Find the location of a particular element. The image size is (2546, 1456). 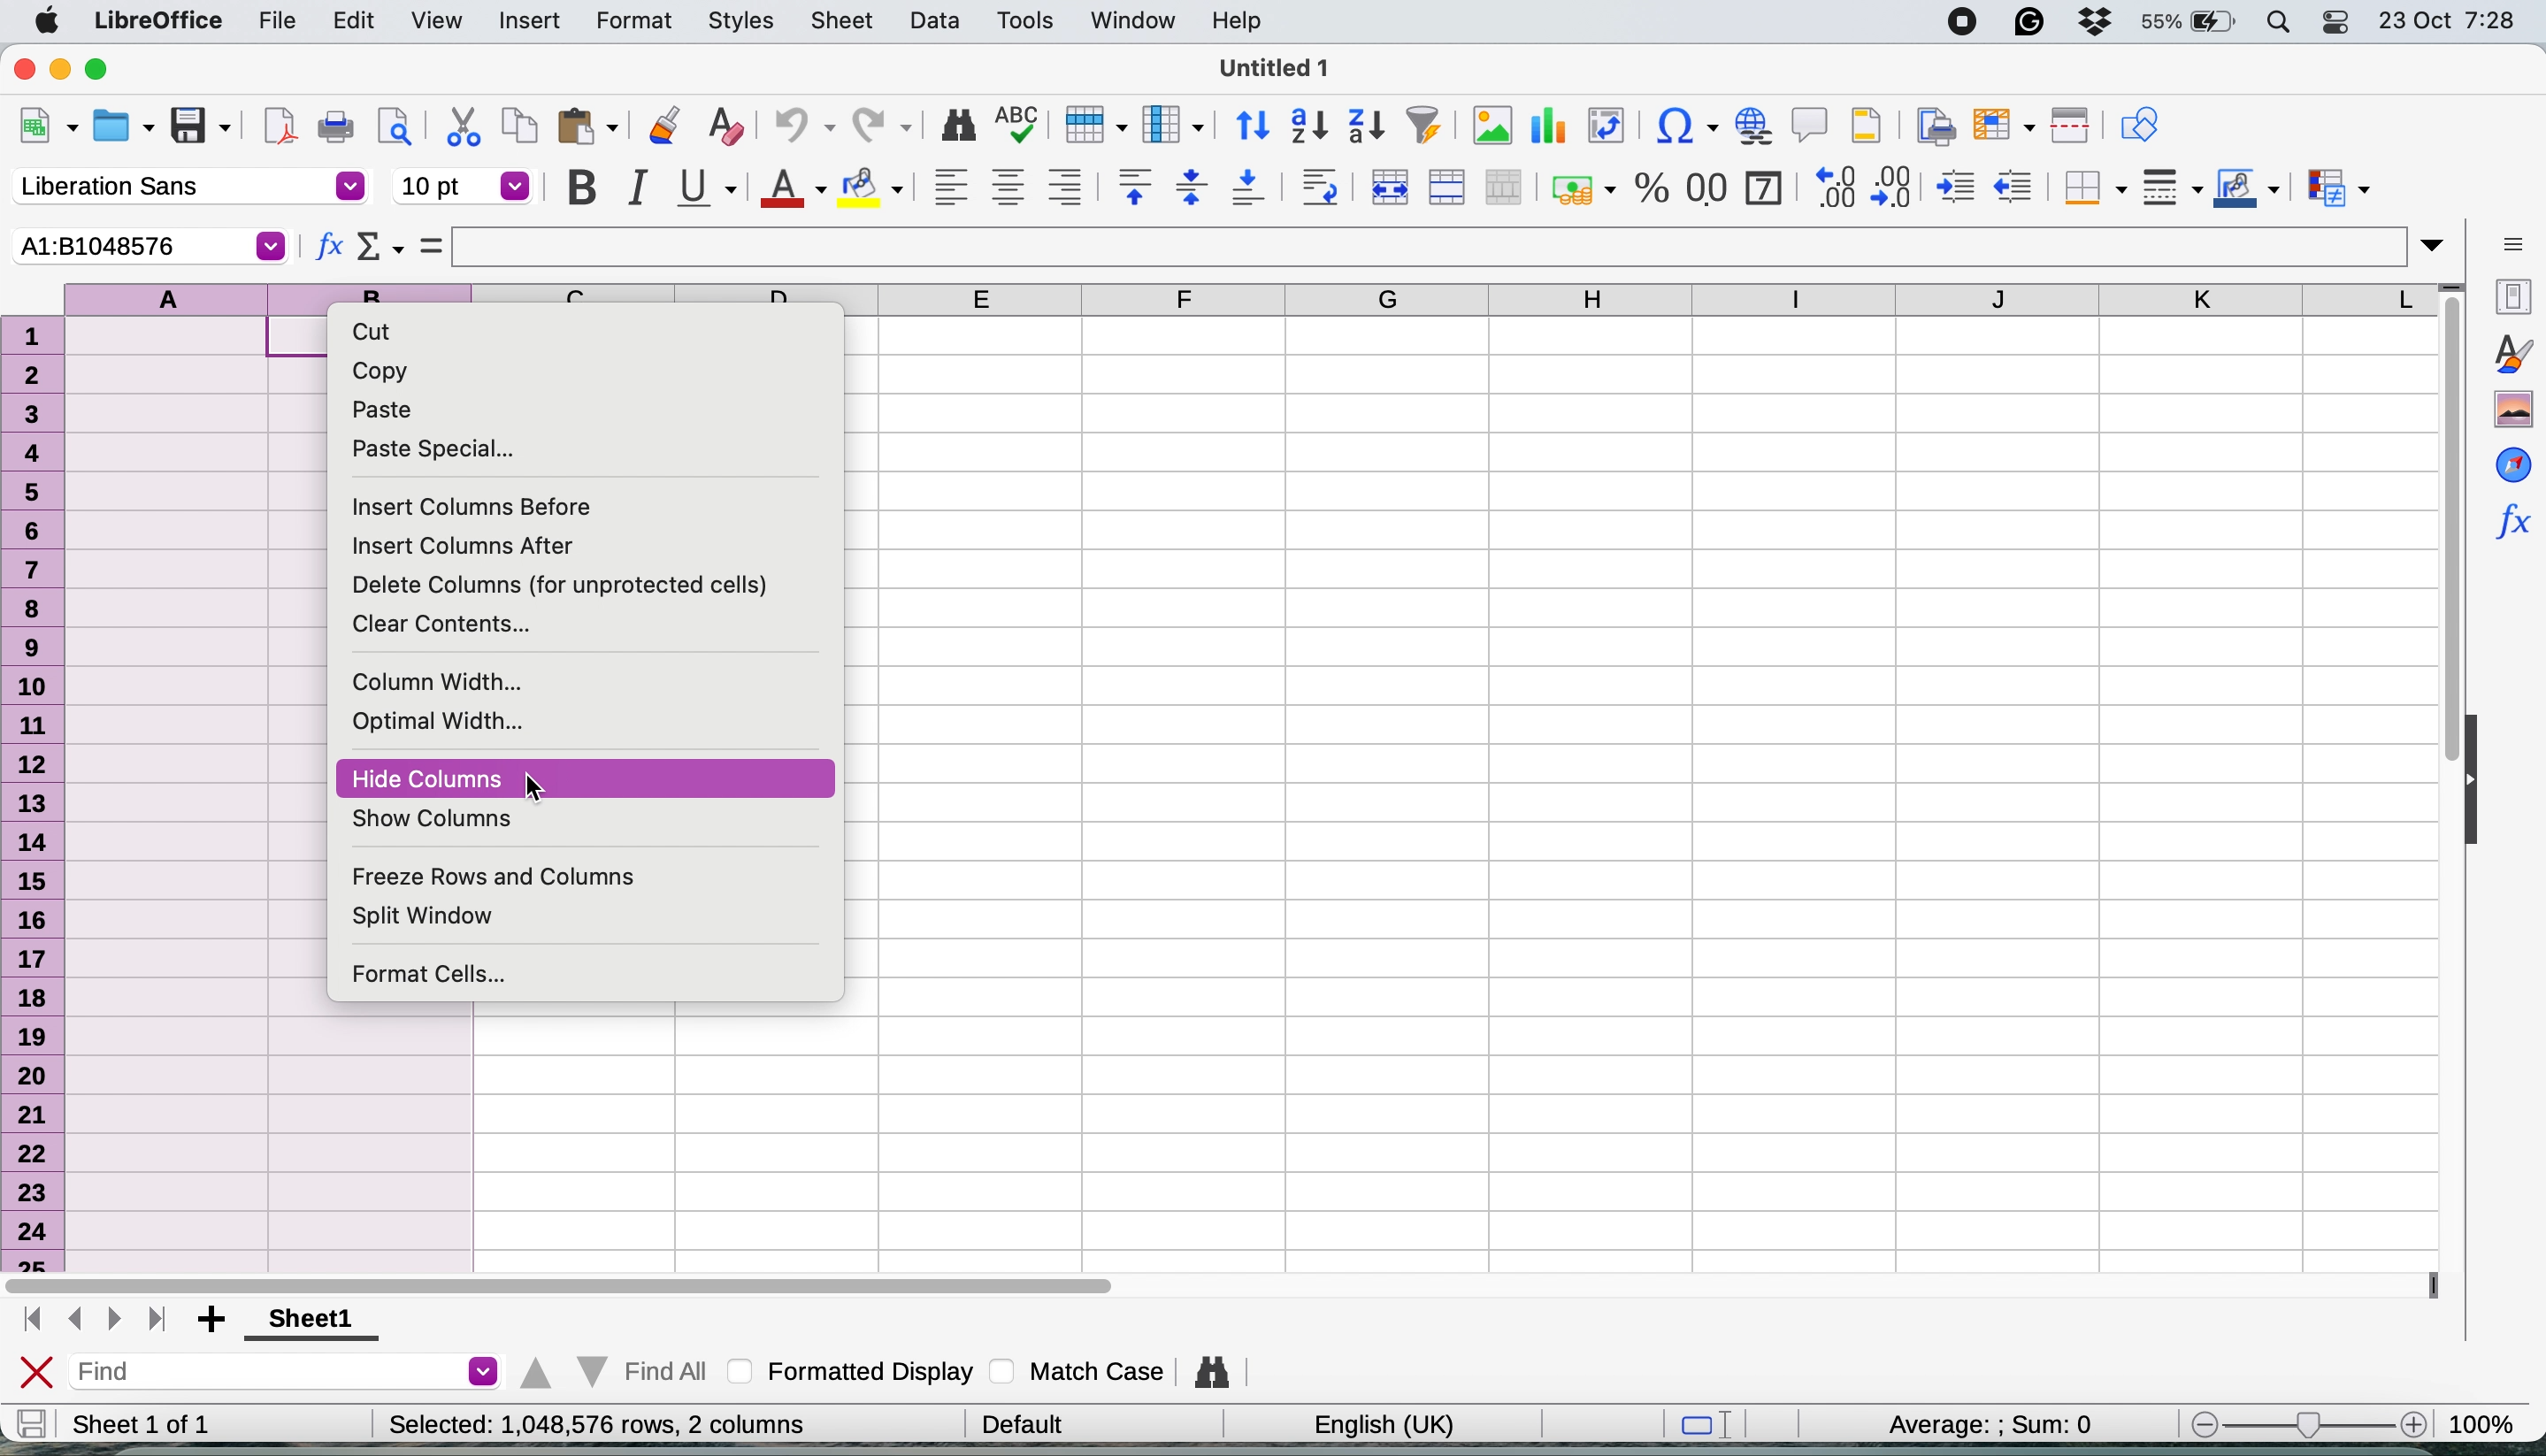

toggle print preview is located at coordinates (399, 127).